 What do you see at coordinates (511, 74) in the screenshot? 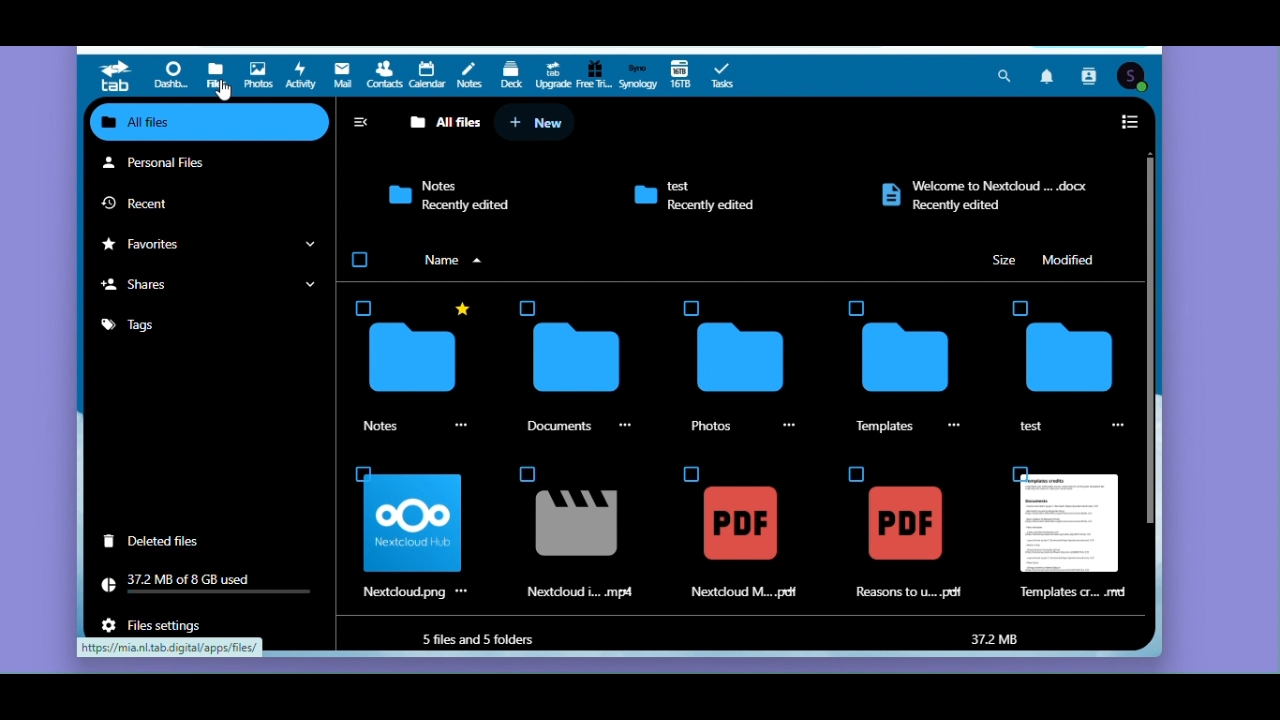
I see `Deck` at bounding box center [511, 74].